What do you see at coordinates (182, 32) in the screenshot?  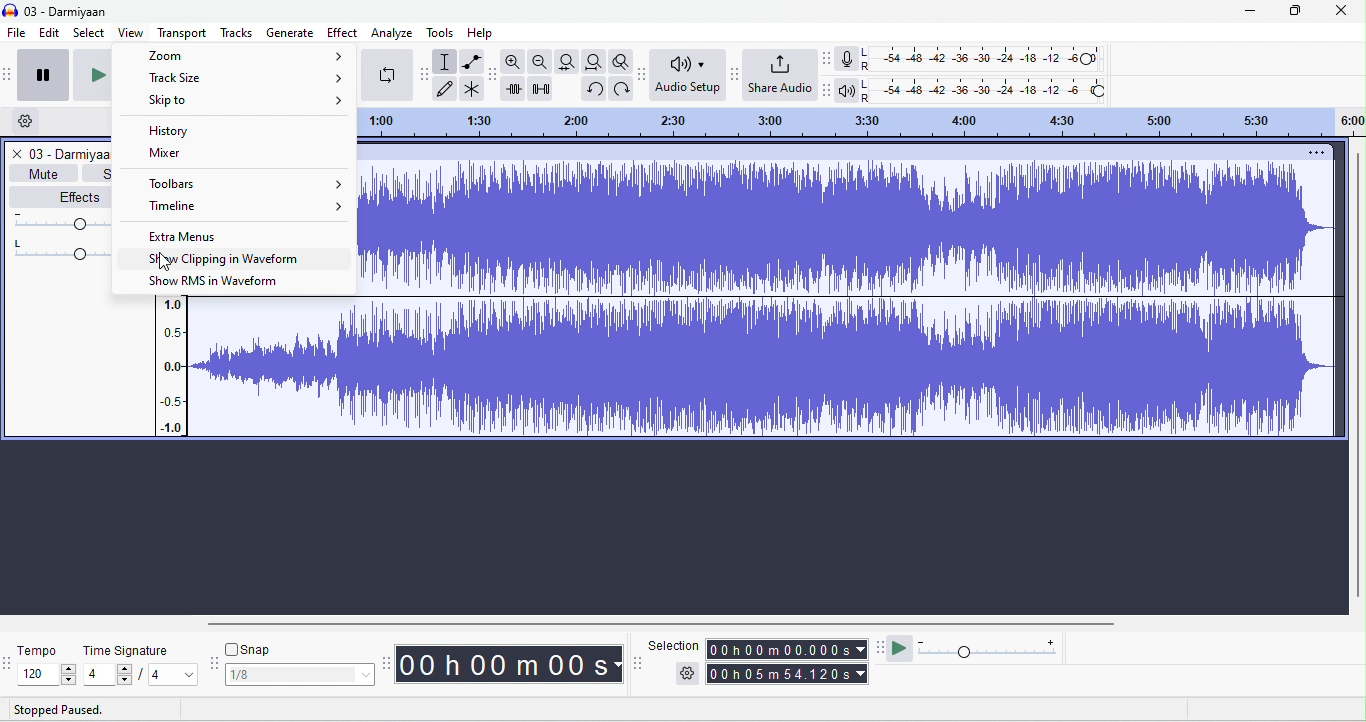 I see `transport` at bounding box center [182, 32].